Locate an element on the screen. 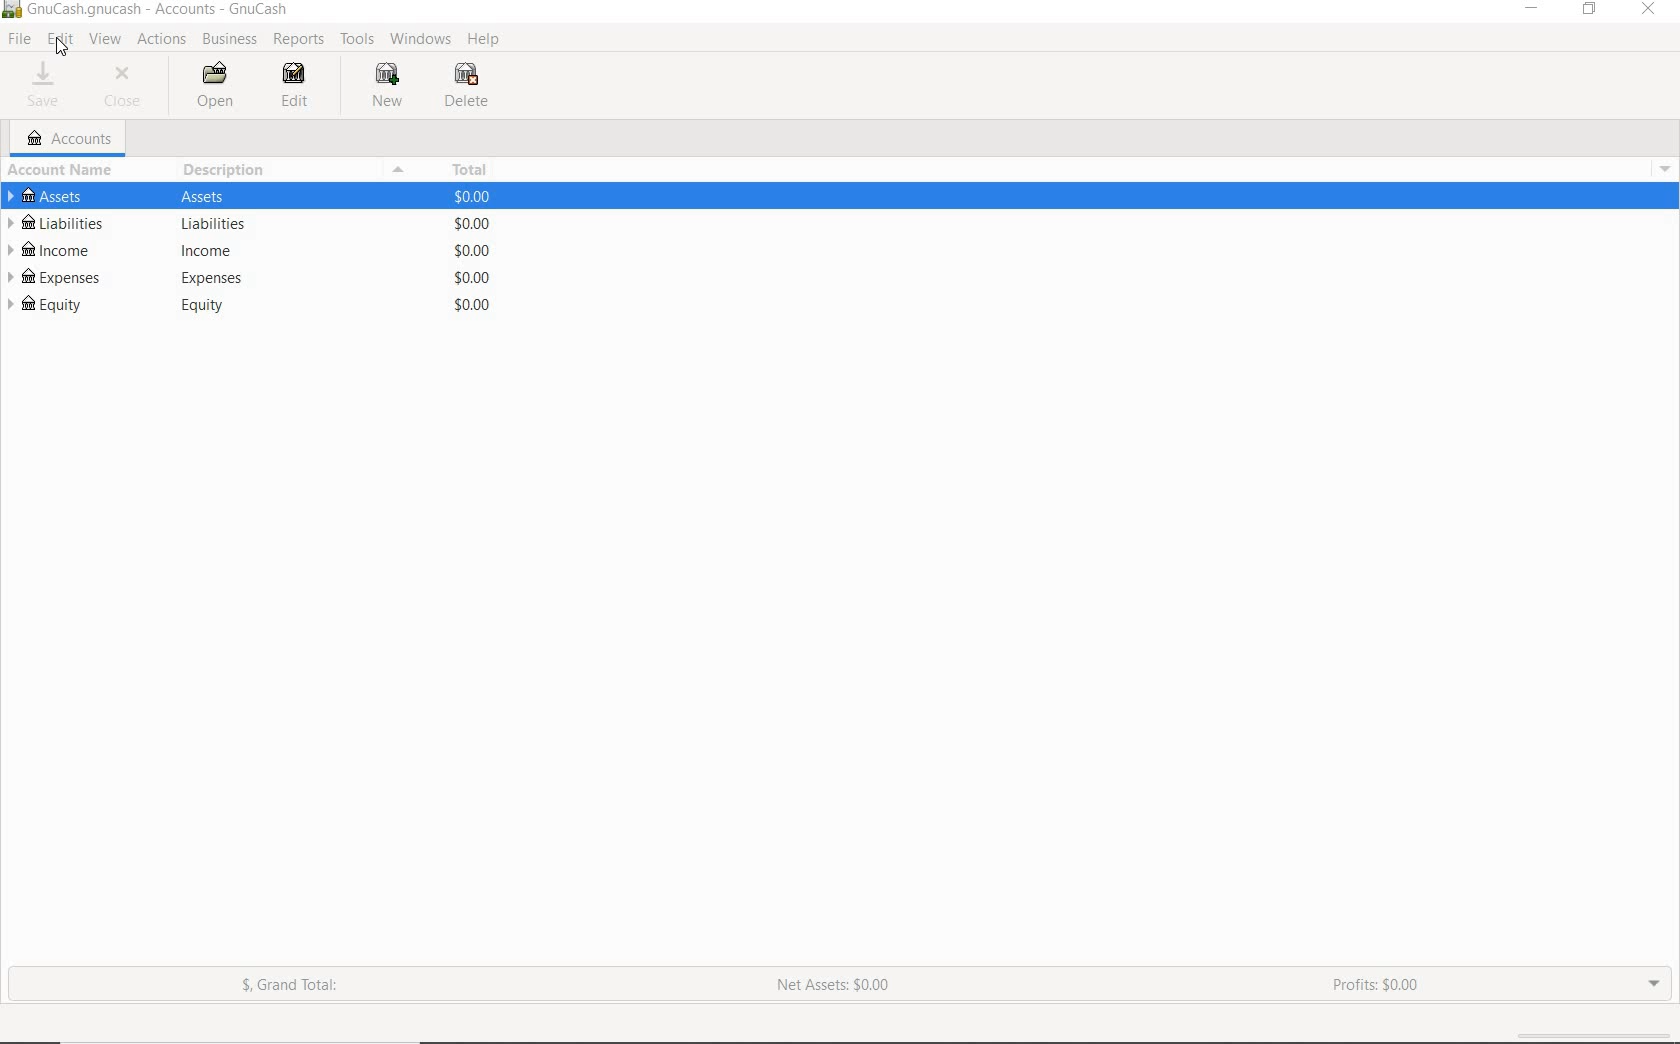  PROFIT is located at coordinates (1379, 986).